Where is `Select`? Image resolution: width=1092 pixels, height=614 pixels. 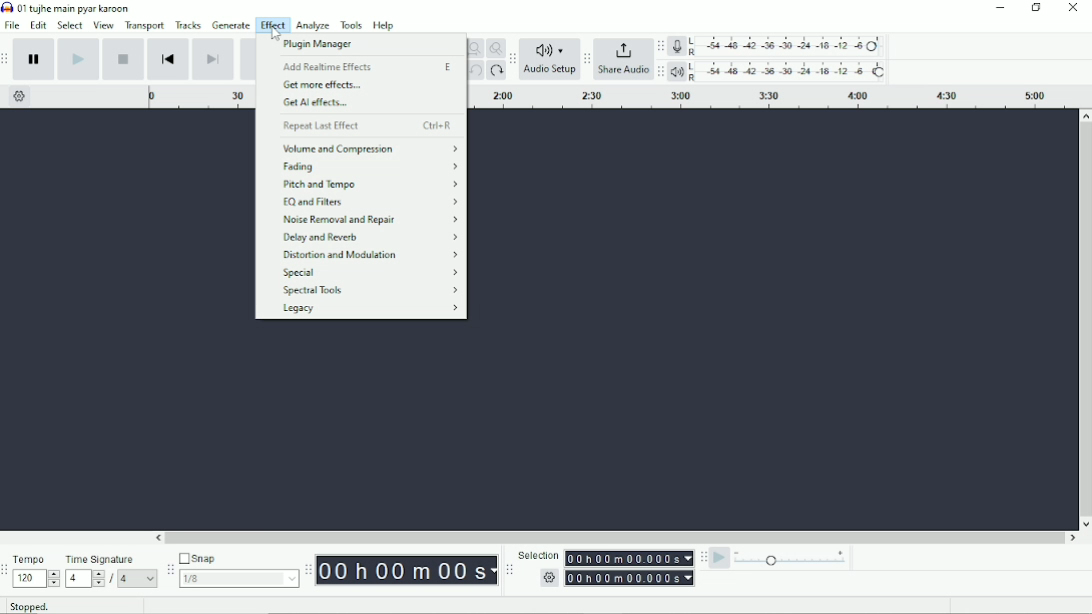 Select is located at coordinates (70, 25).